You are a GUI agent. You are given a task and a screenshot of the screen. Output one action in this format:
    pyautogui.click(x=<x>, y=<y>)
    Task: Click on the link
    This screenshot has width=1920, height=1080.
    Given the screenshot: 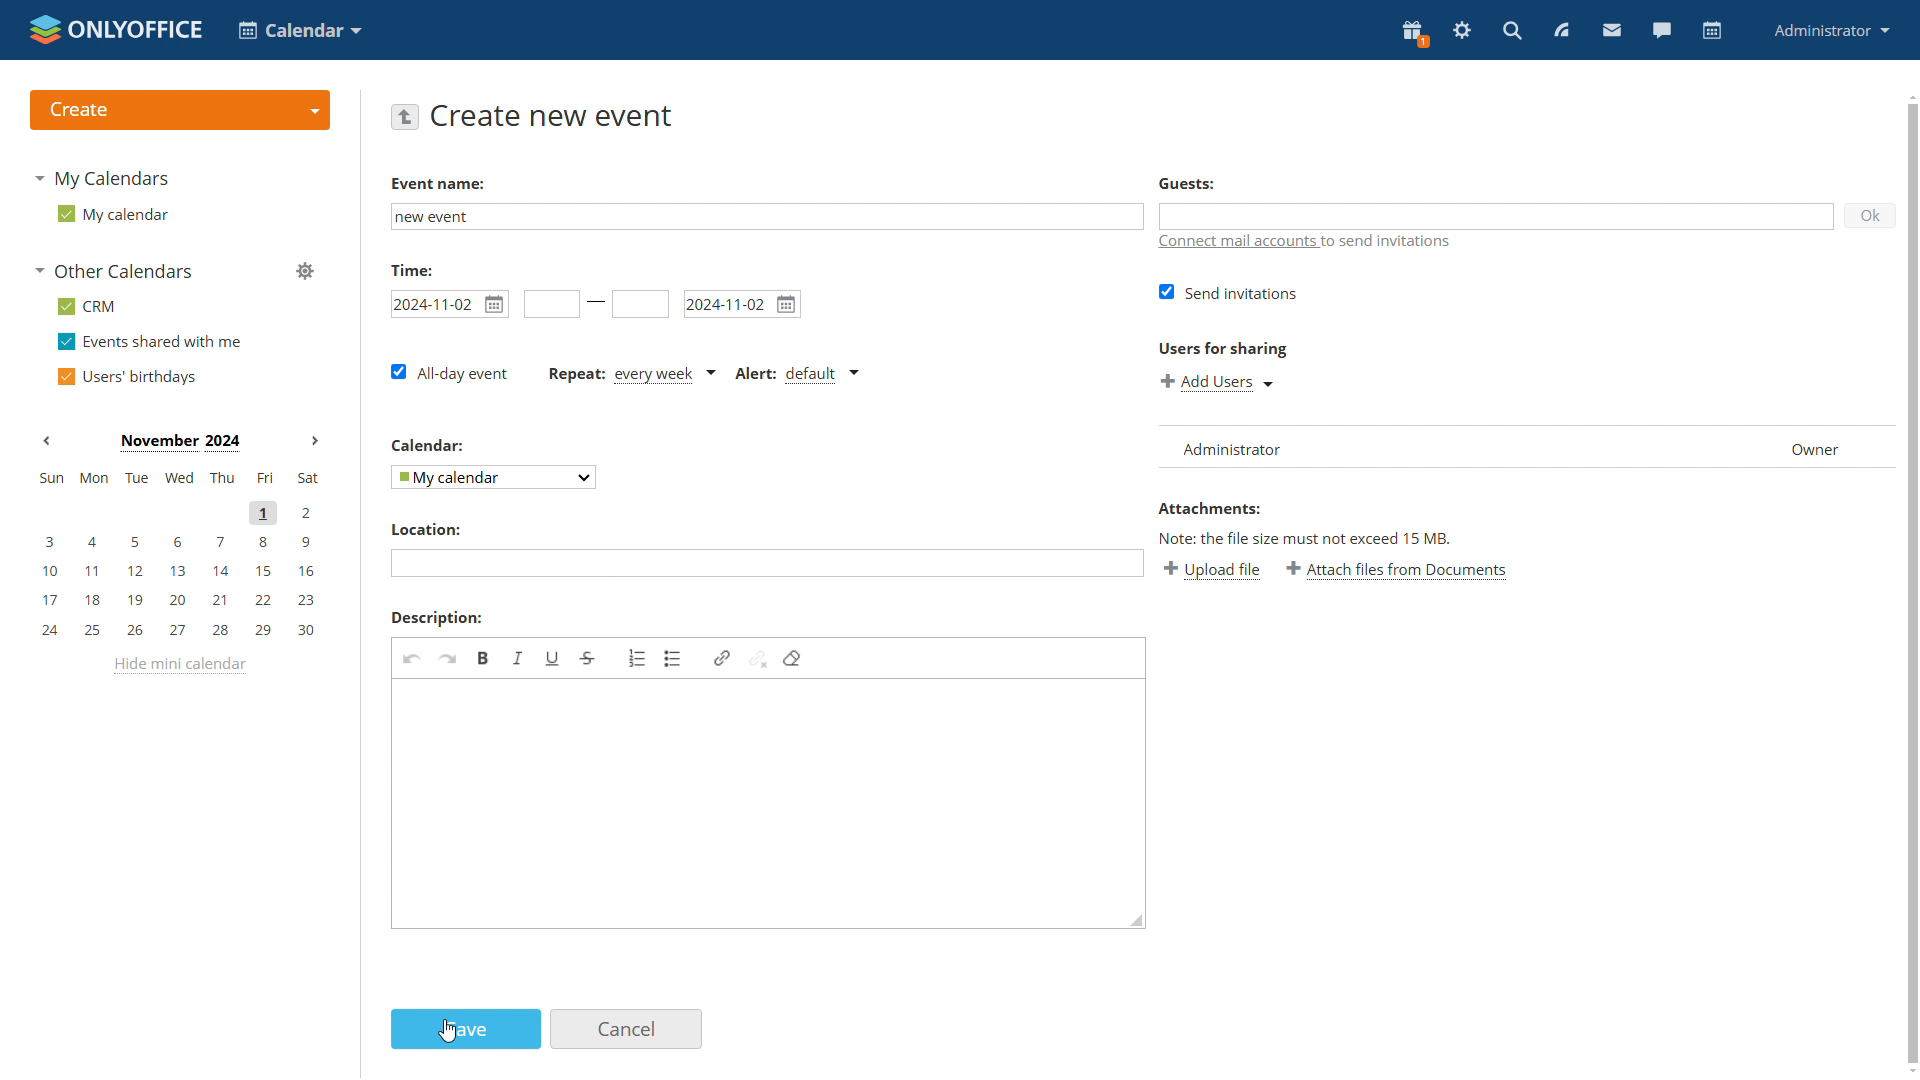 What is the action you would take?
    pyautogui.click(x=722, y=658)
    